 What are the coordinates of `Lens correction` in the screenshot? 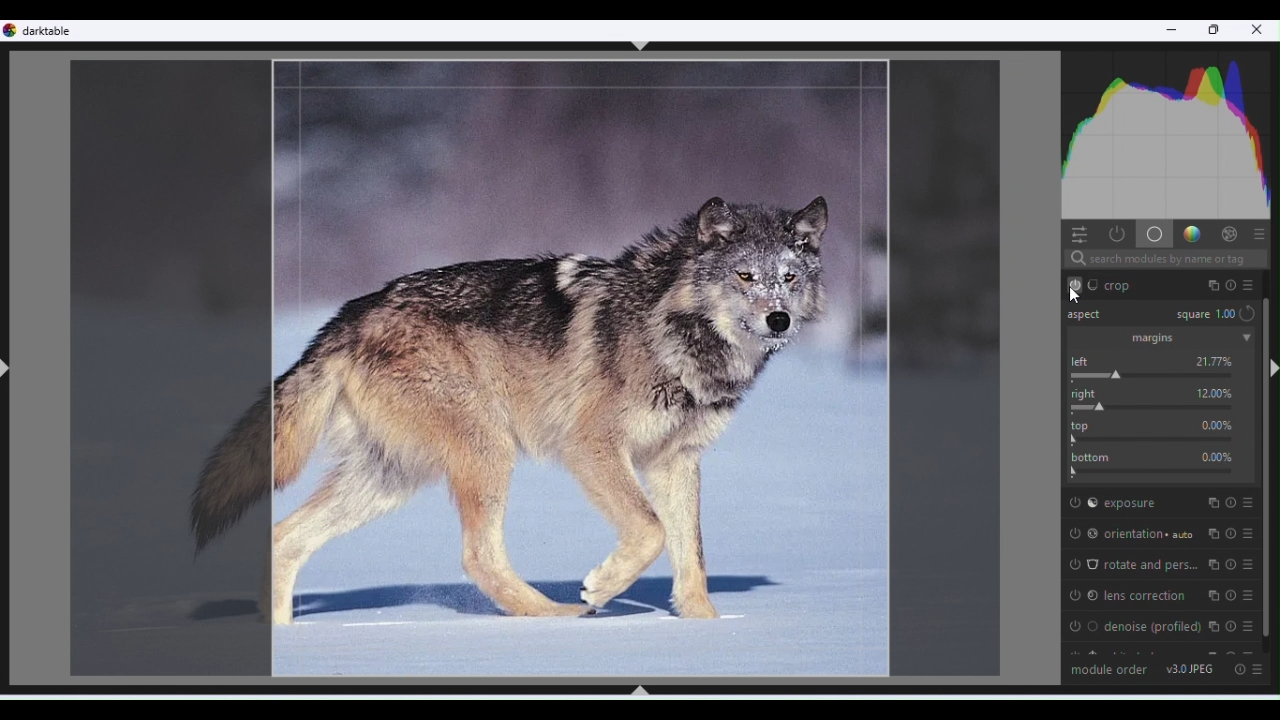 It's located at (1163, 595).